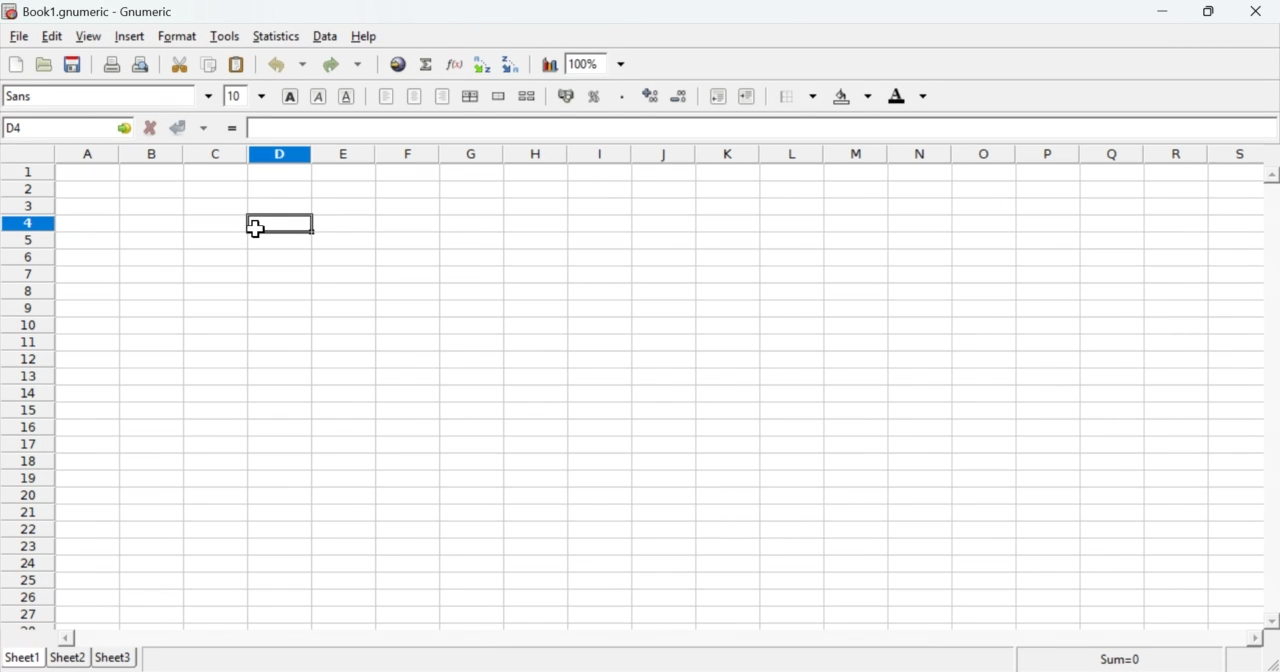  What do you see at coordinates (1260, 11) in the screenshot?
I see `close` at bounding box center [1260, 11].